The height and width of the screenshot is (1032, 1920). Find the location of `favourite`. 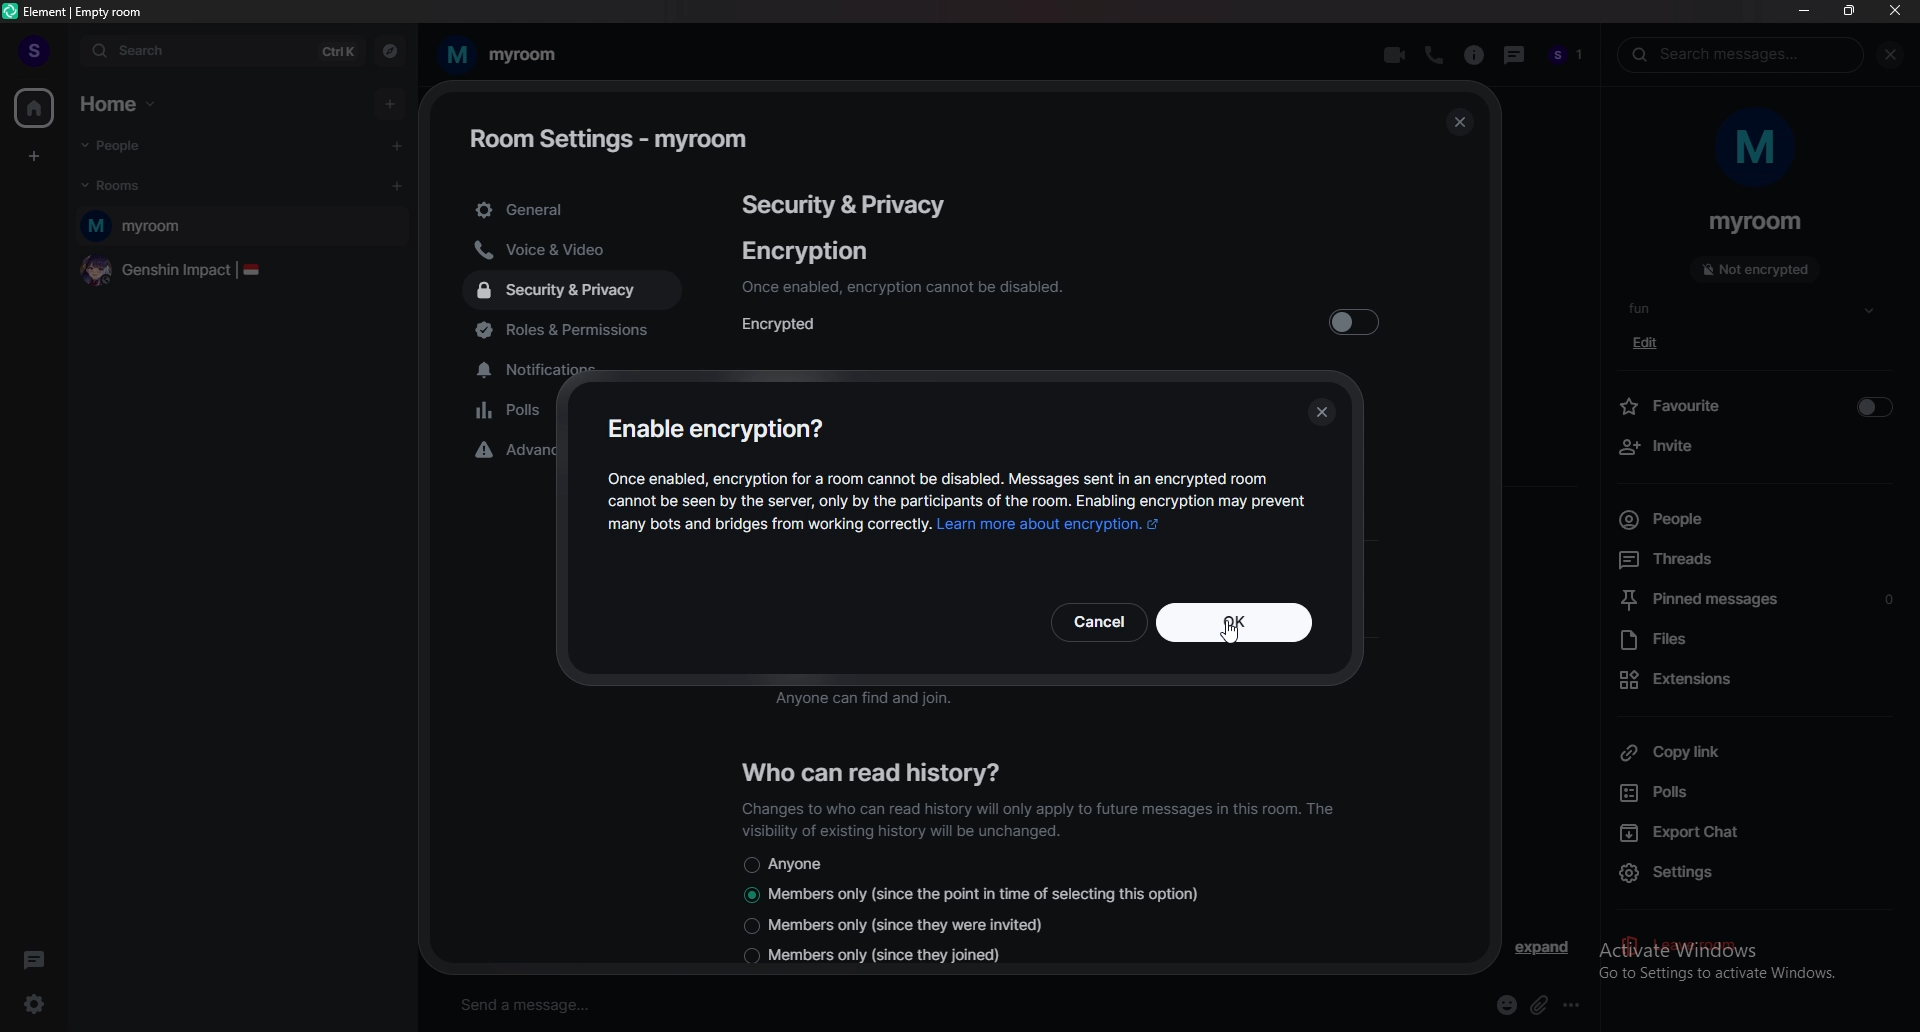

favourite is located at coordinates (1759, 406).